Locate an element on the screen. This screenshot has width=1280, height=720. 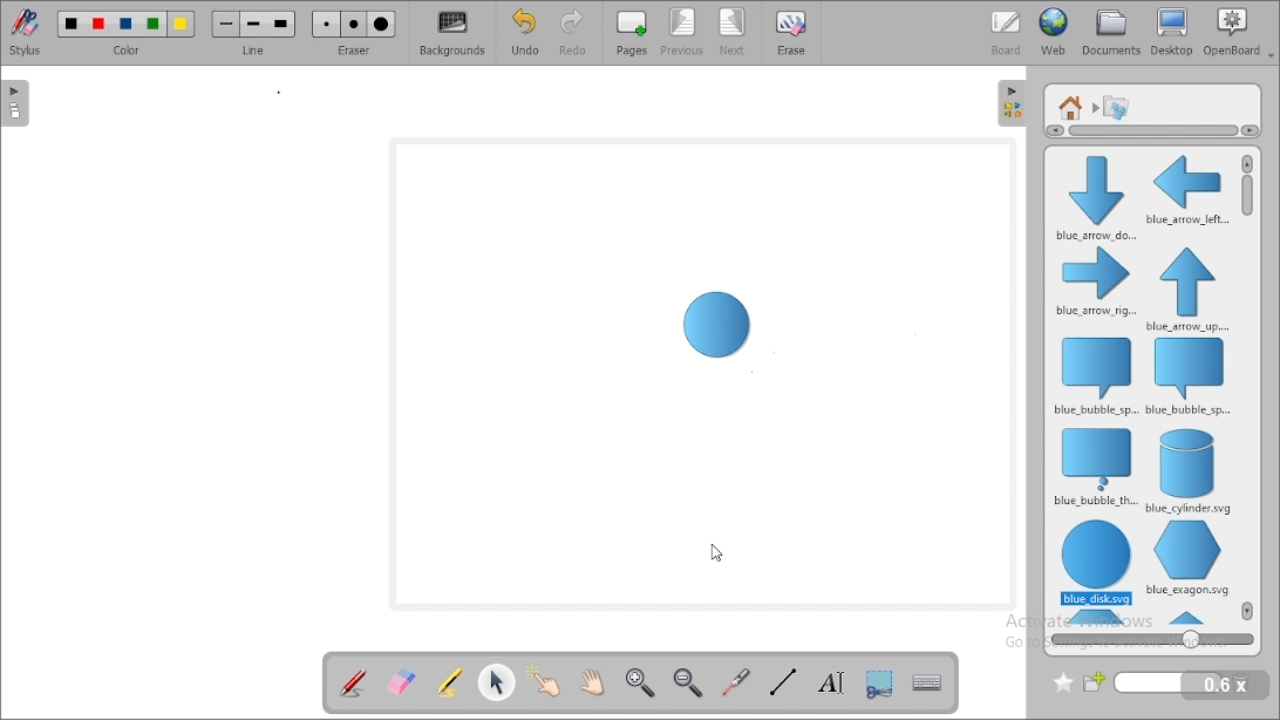
erase is located at coordinates (792, 32).